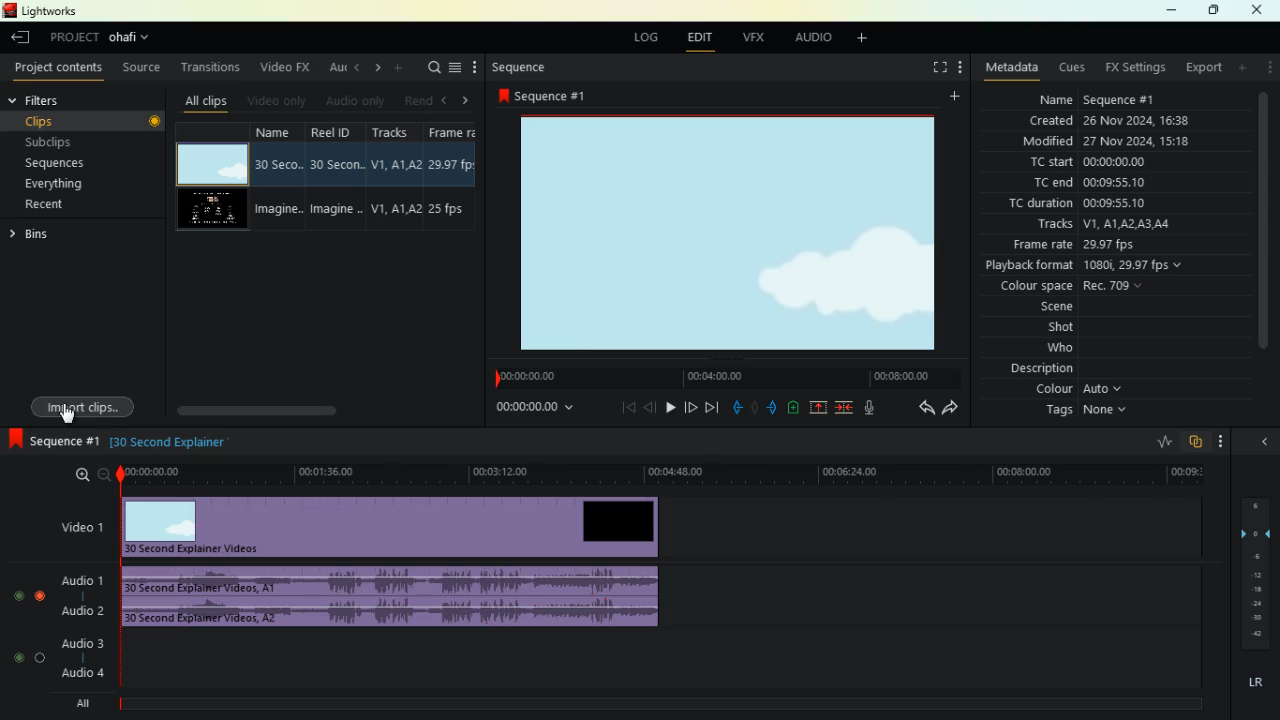 The height and width of the screenshot is (720, 1280). I want to click on zoom, so click(82, 474).